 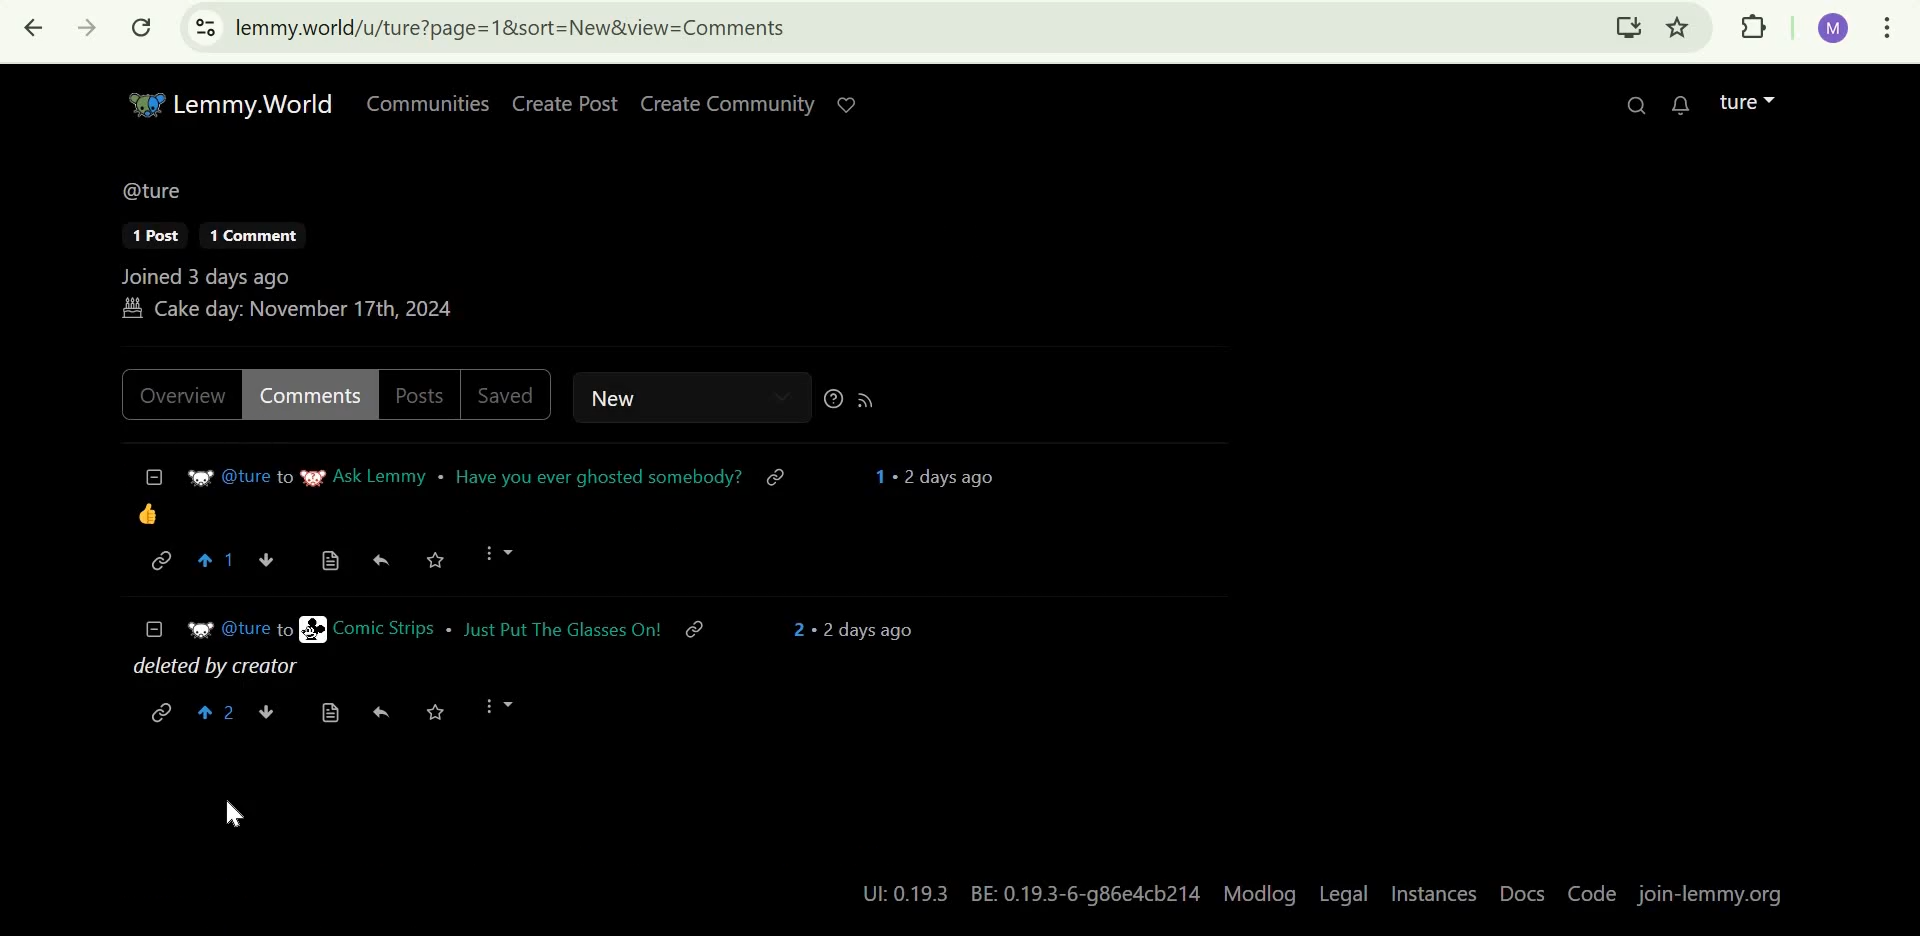 What do you see at coordinates (330, 711) in the screenshot?
I see `view source` at bounding box center [330, 711].